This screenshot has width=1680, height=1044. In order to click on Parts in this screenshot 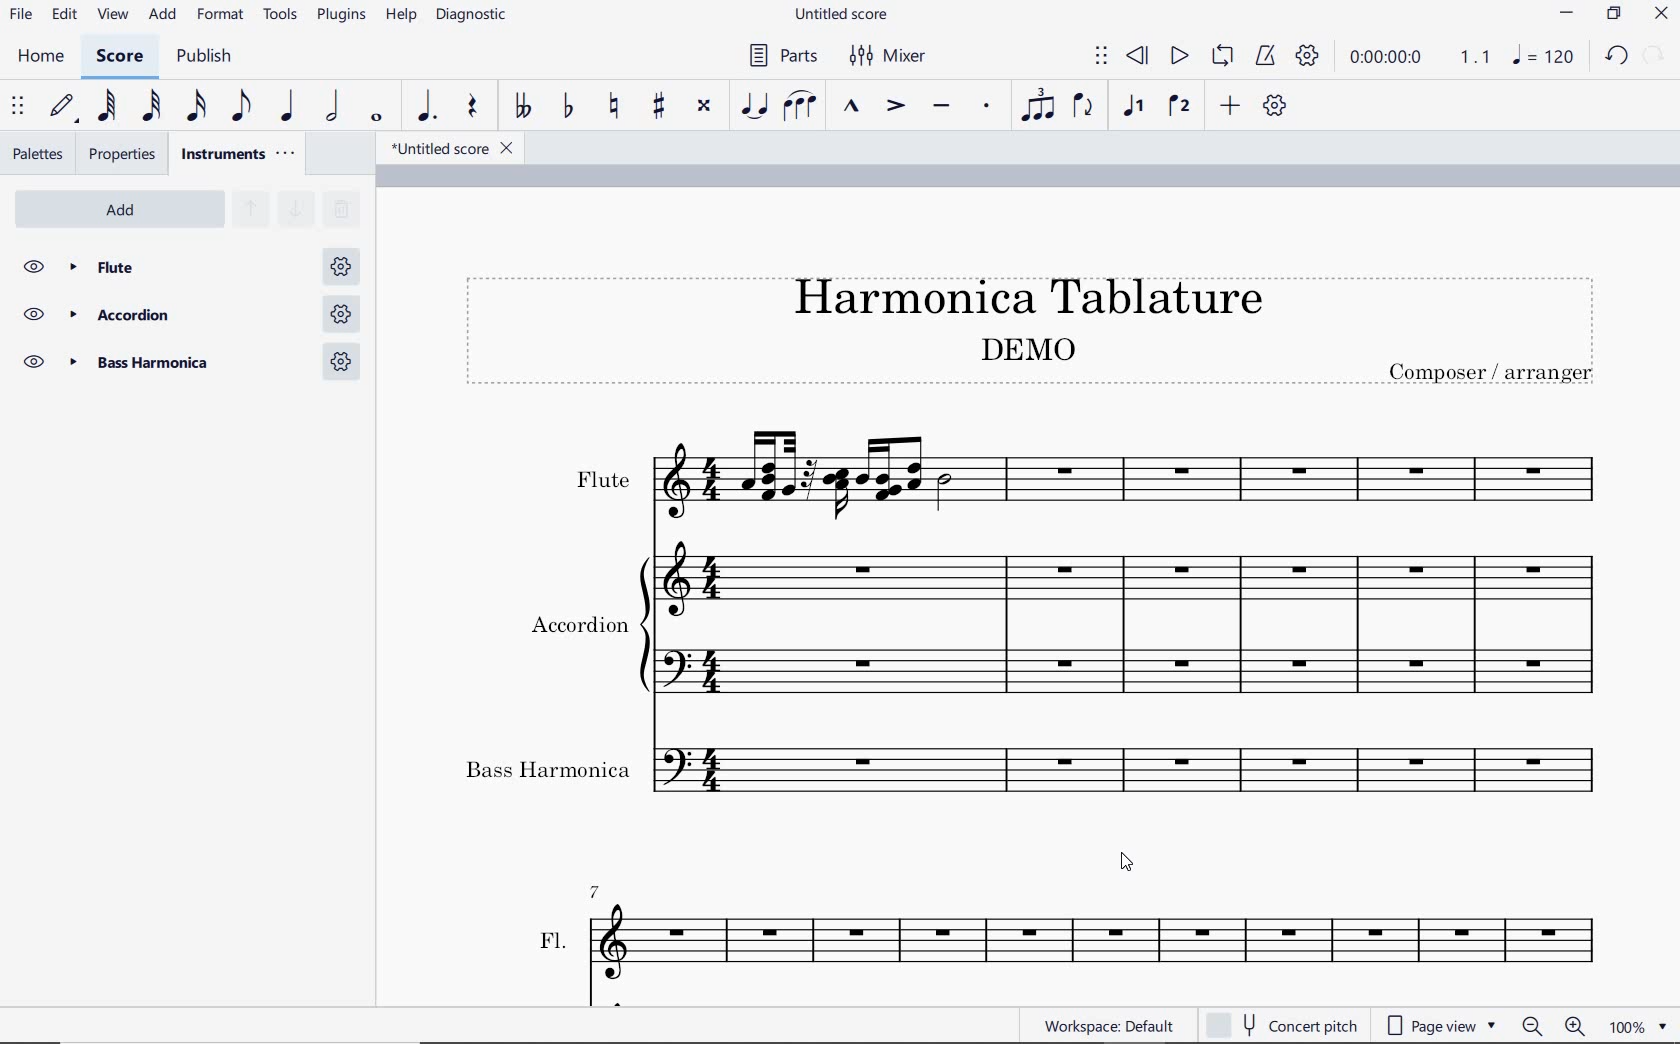, I will do `click(784, 57)`.